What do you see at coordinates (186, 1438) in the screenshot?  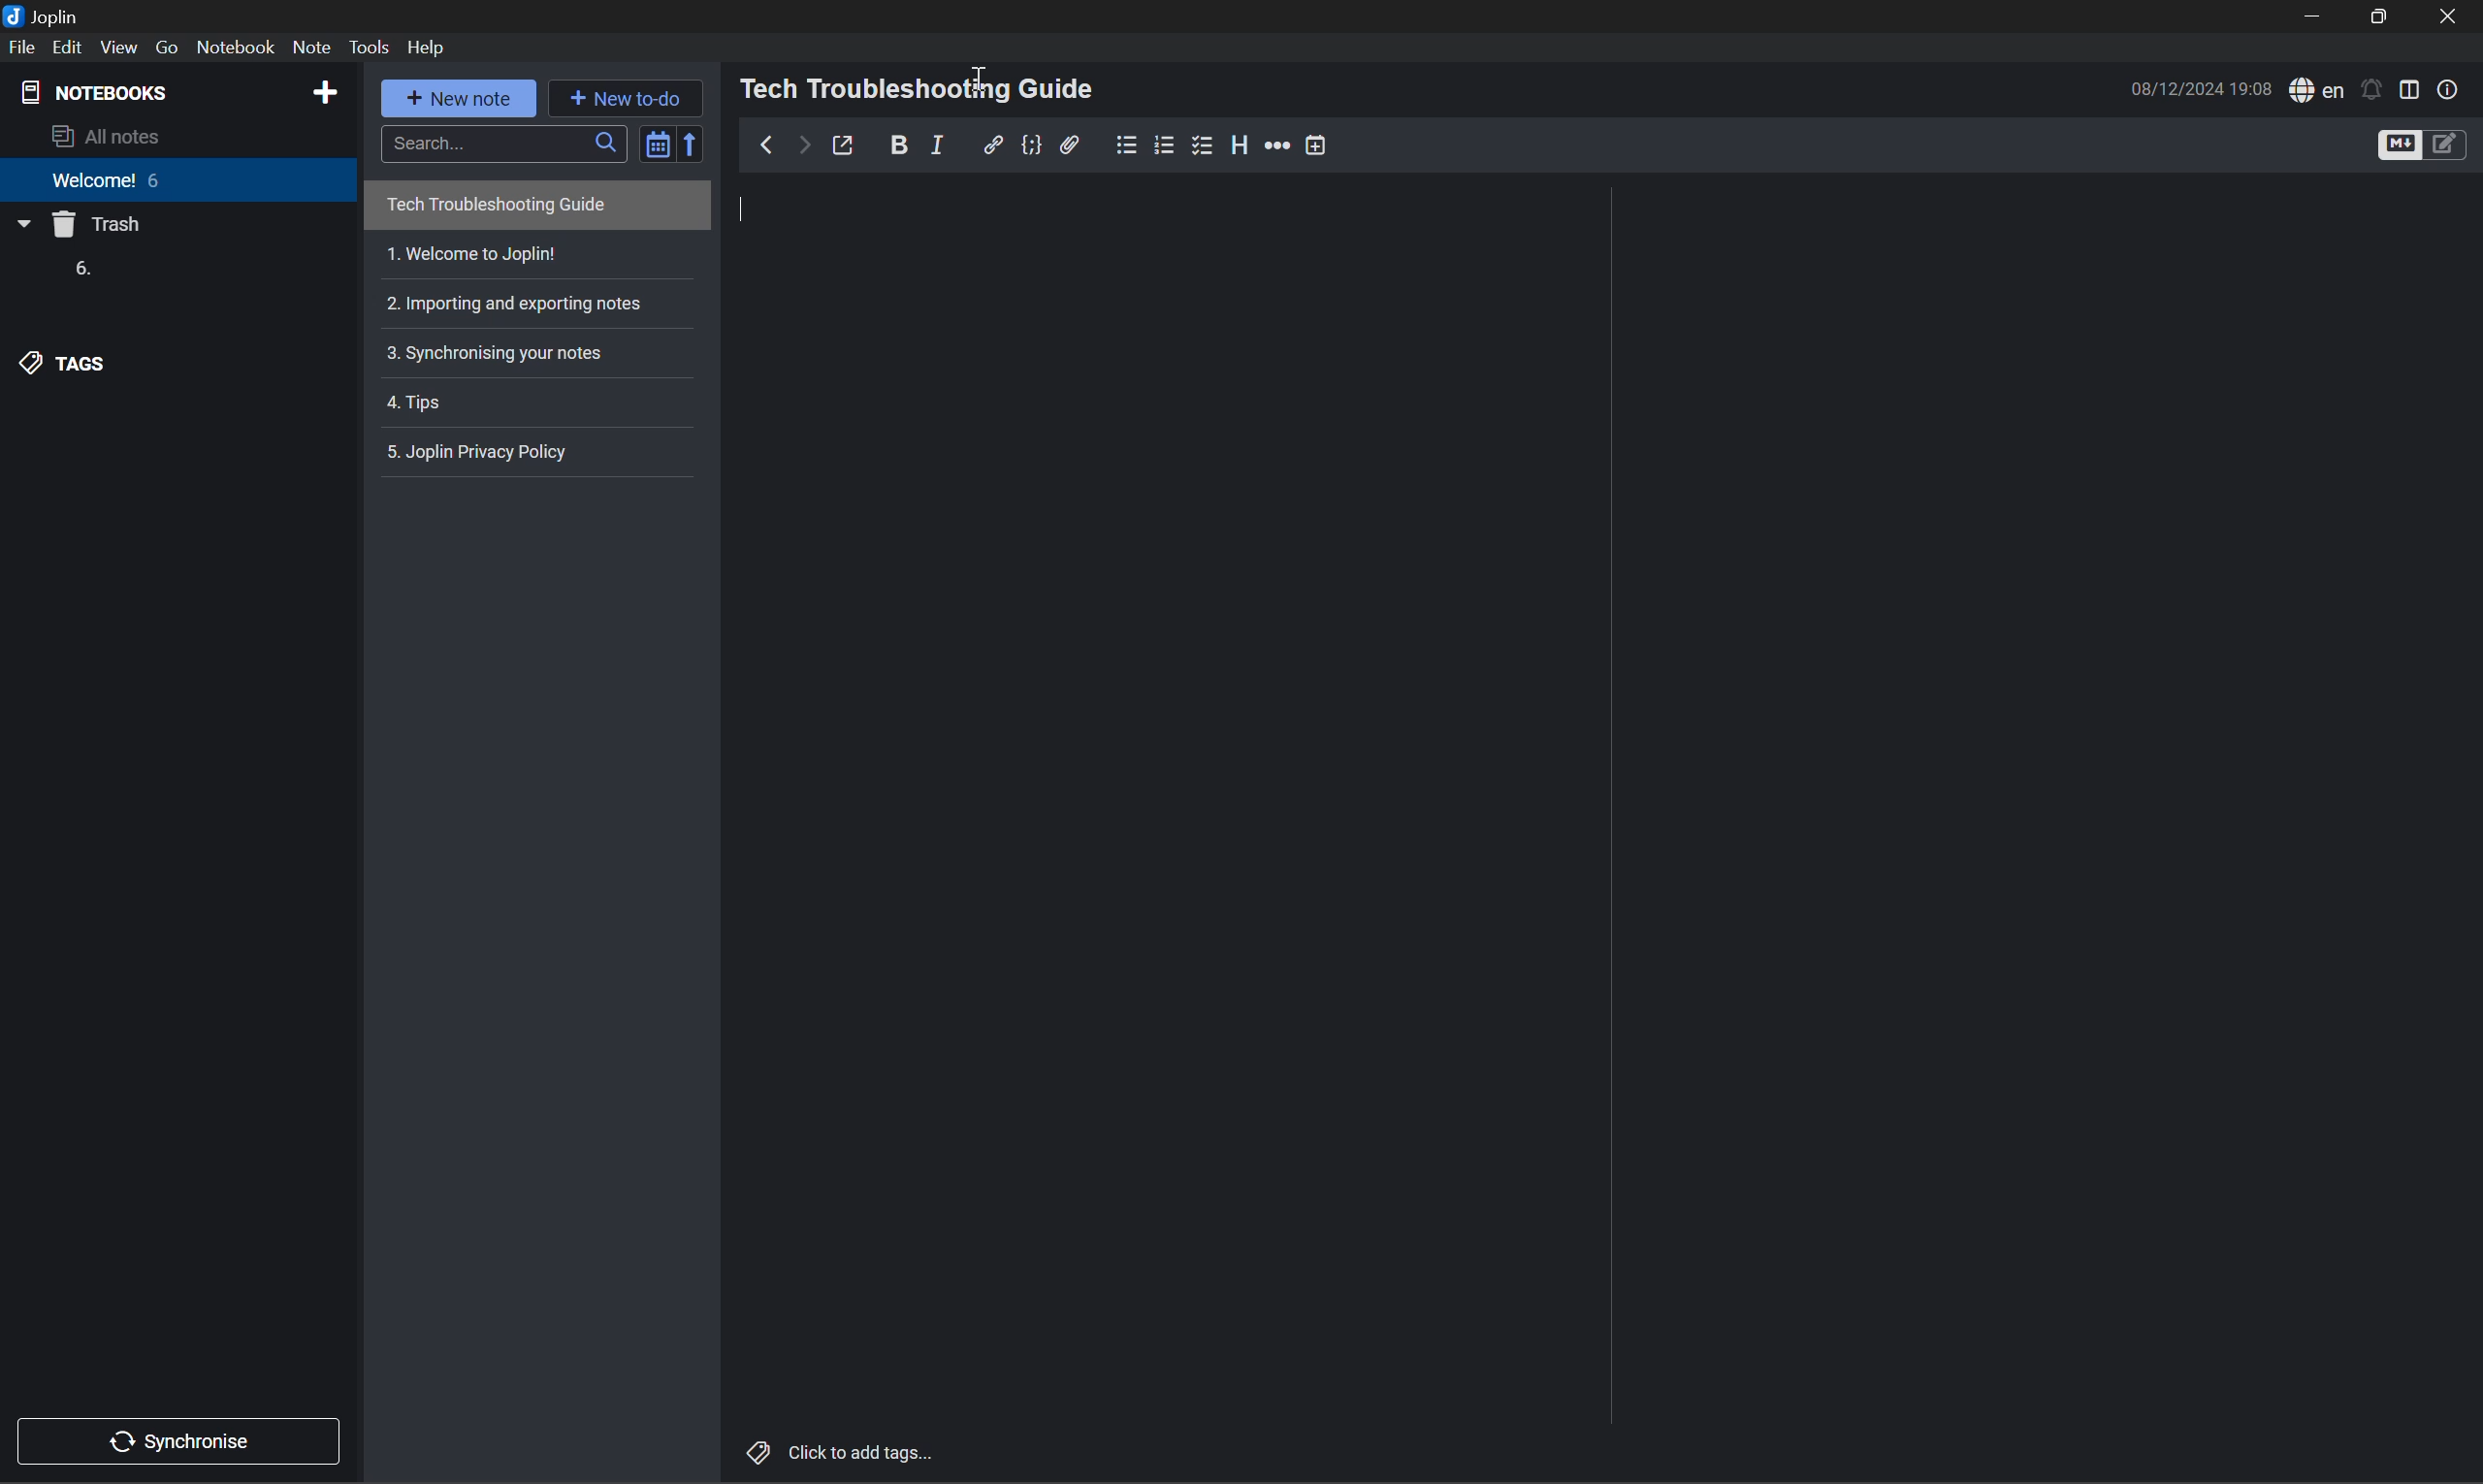 I see `Synchronise` at bounding box center [186, 1438].